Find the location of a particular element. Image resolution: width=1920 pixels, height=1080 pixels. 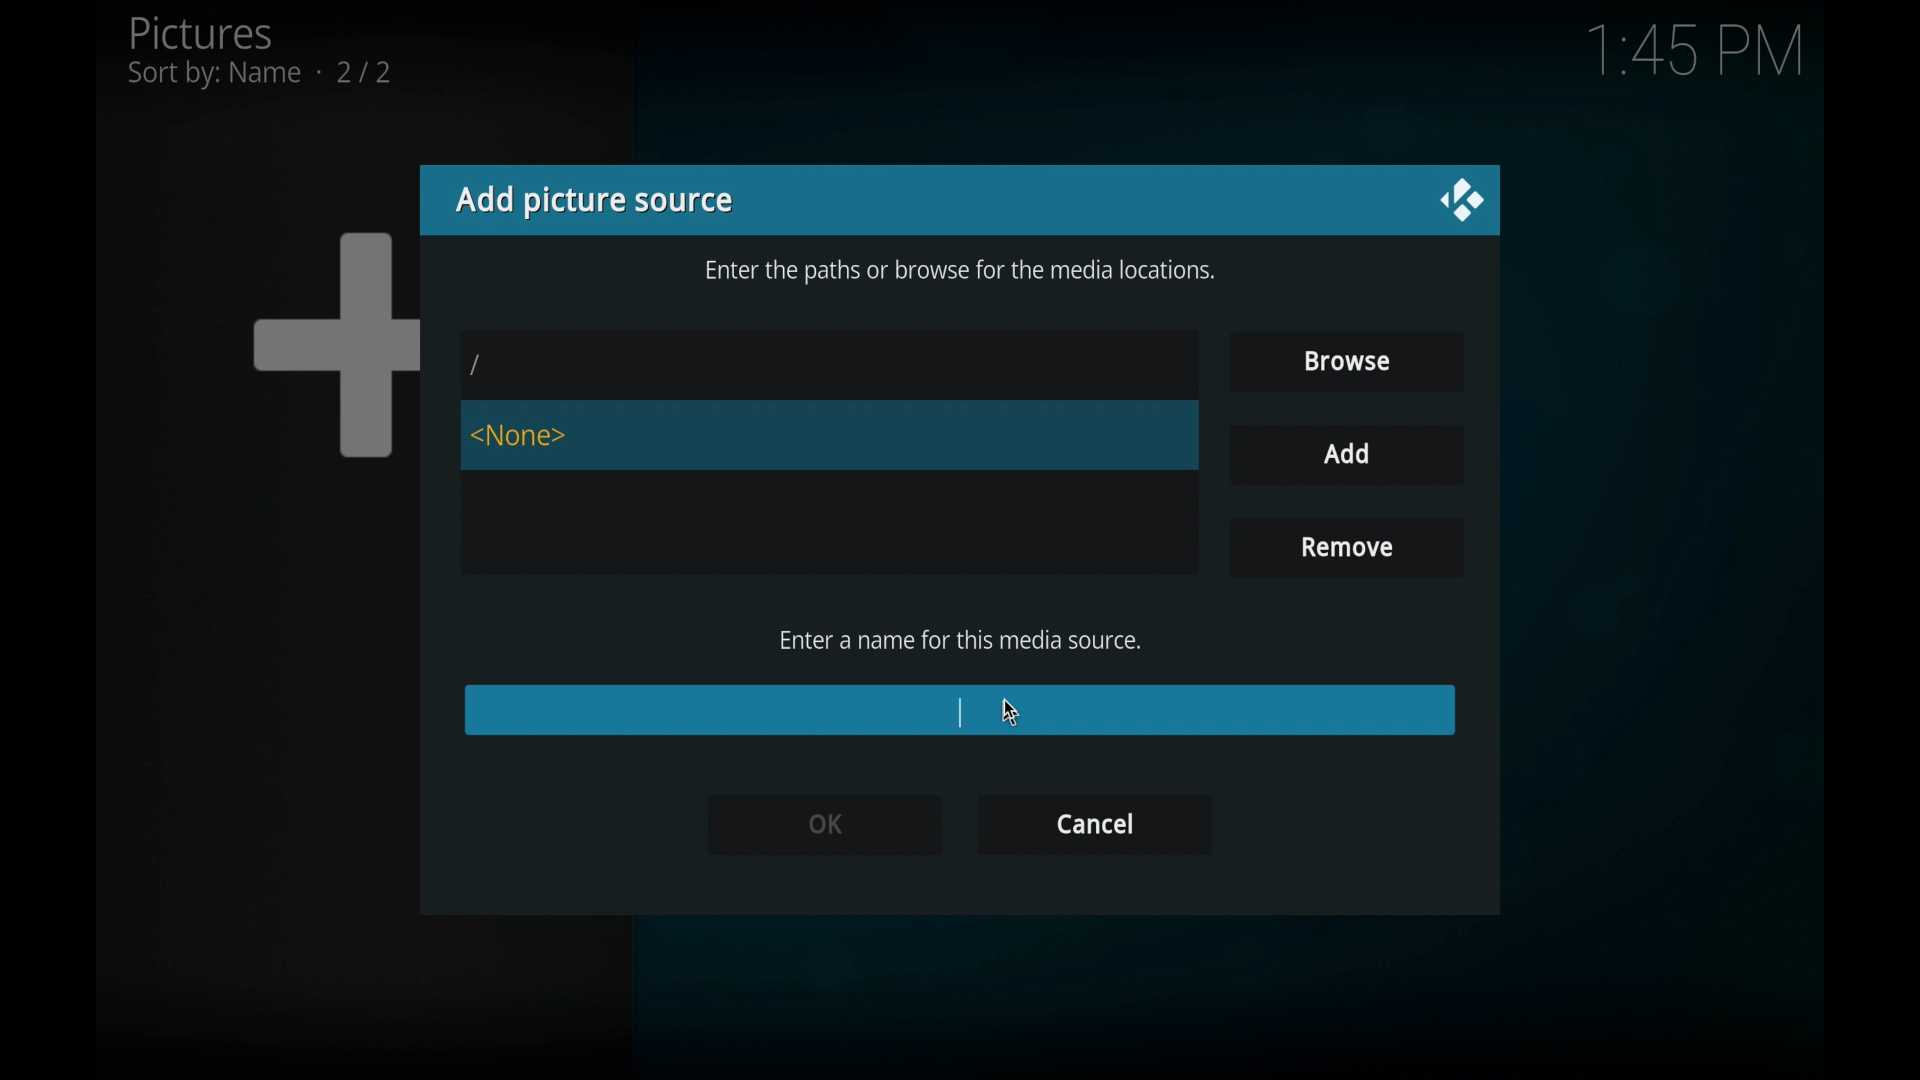

ok is located at coordinates (823, 823).